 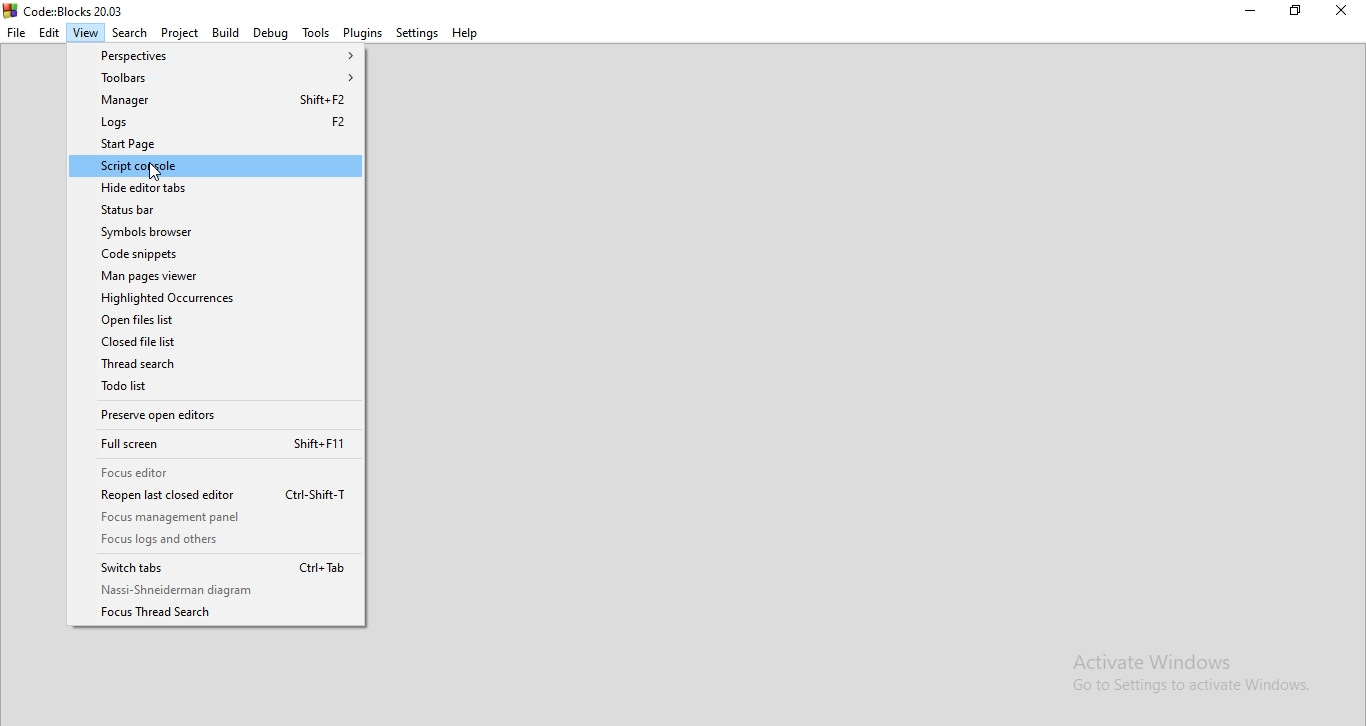 What do you see at coordinates (217, 99) in the screenshot?
I see `Manager` at bounding box center [217, 99].